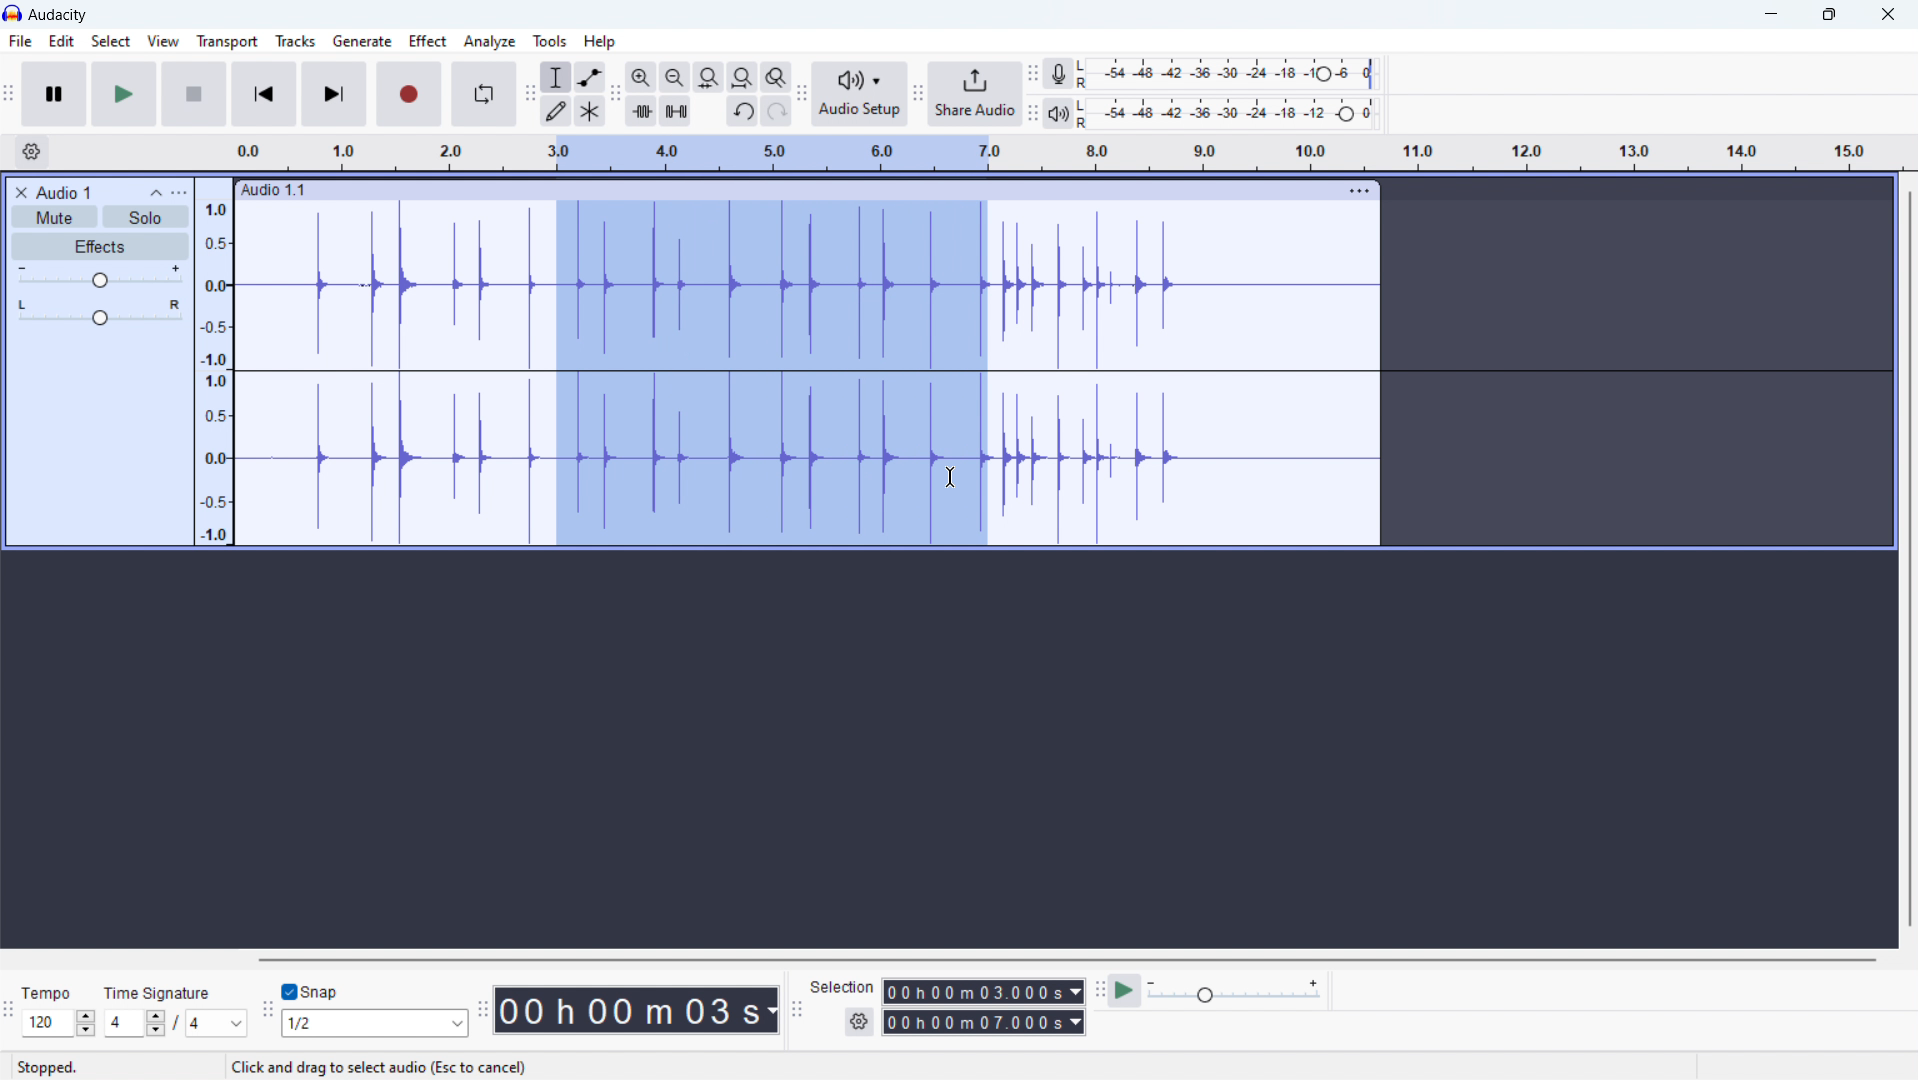  I want to click on play, so click(124, 94).